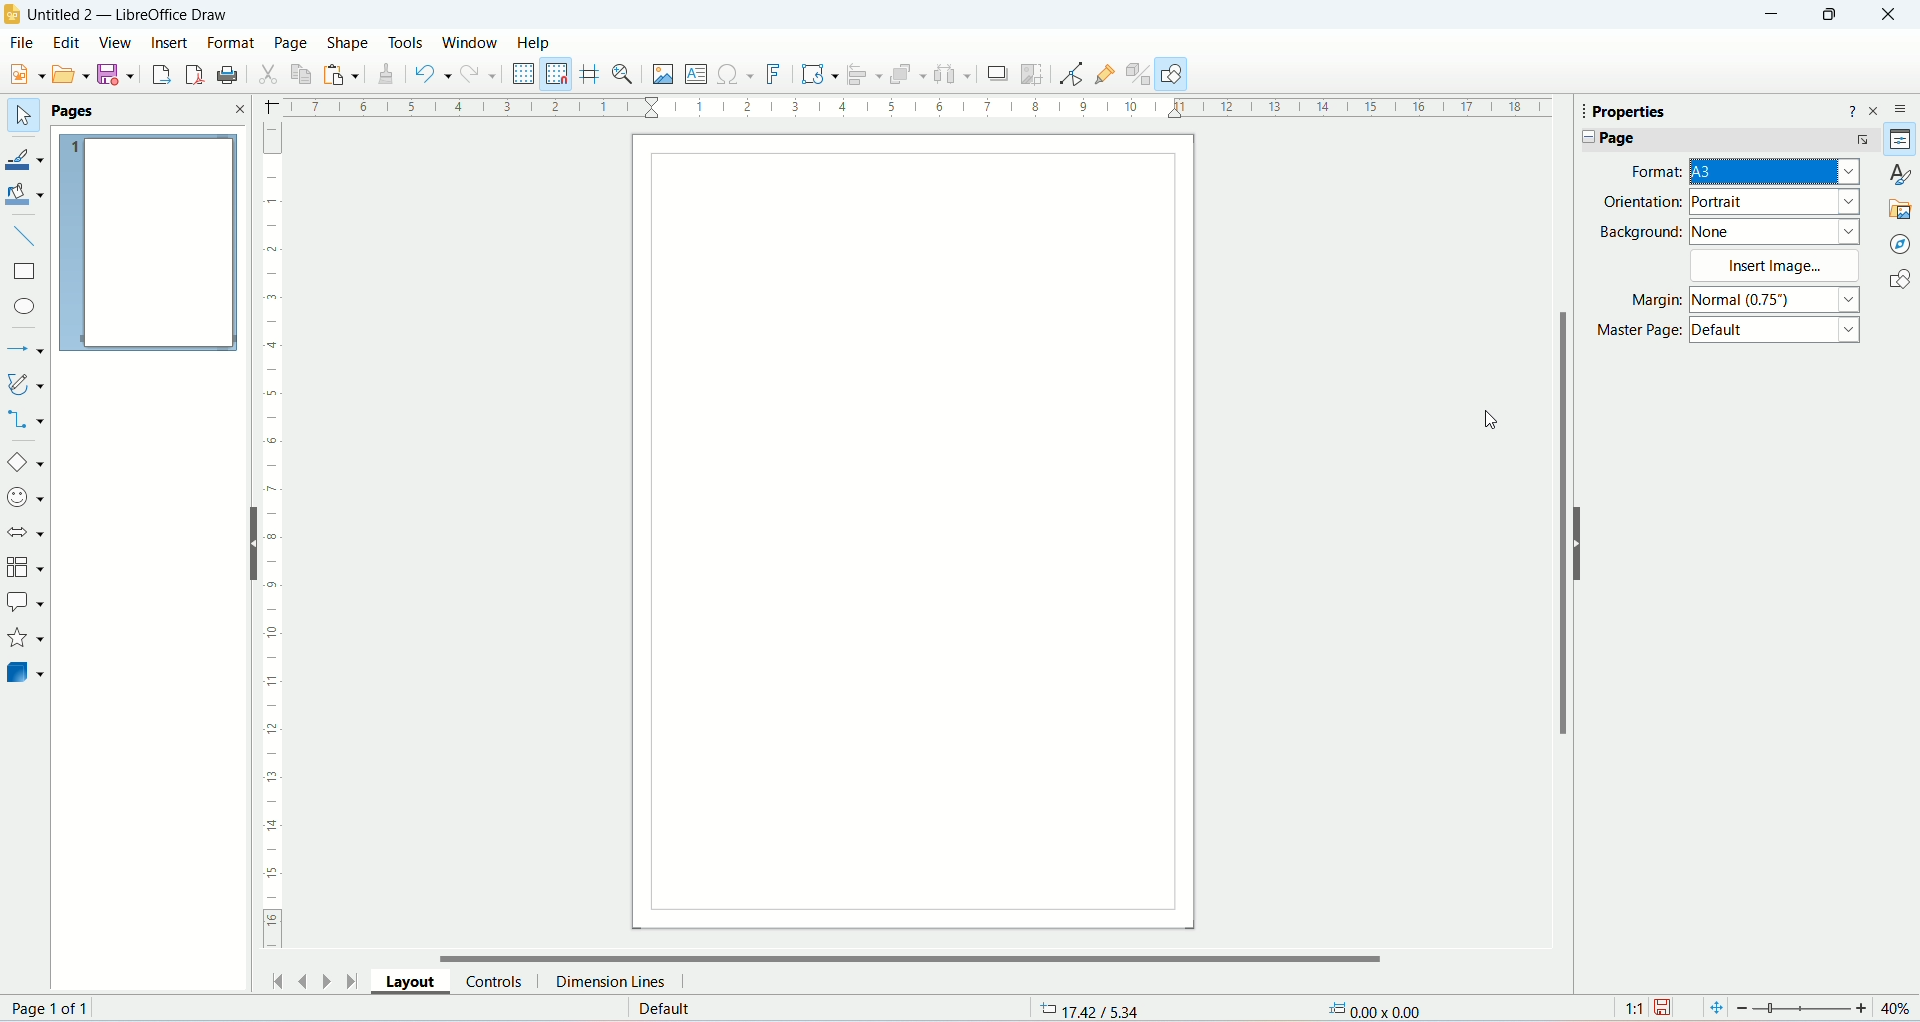  I want to click on fill color, so click(26, 193).